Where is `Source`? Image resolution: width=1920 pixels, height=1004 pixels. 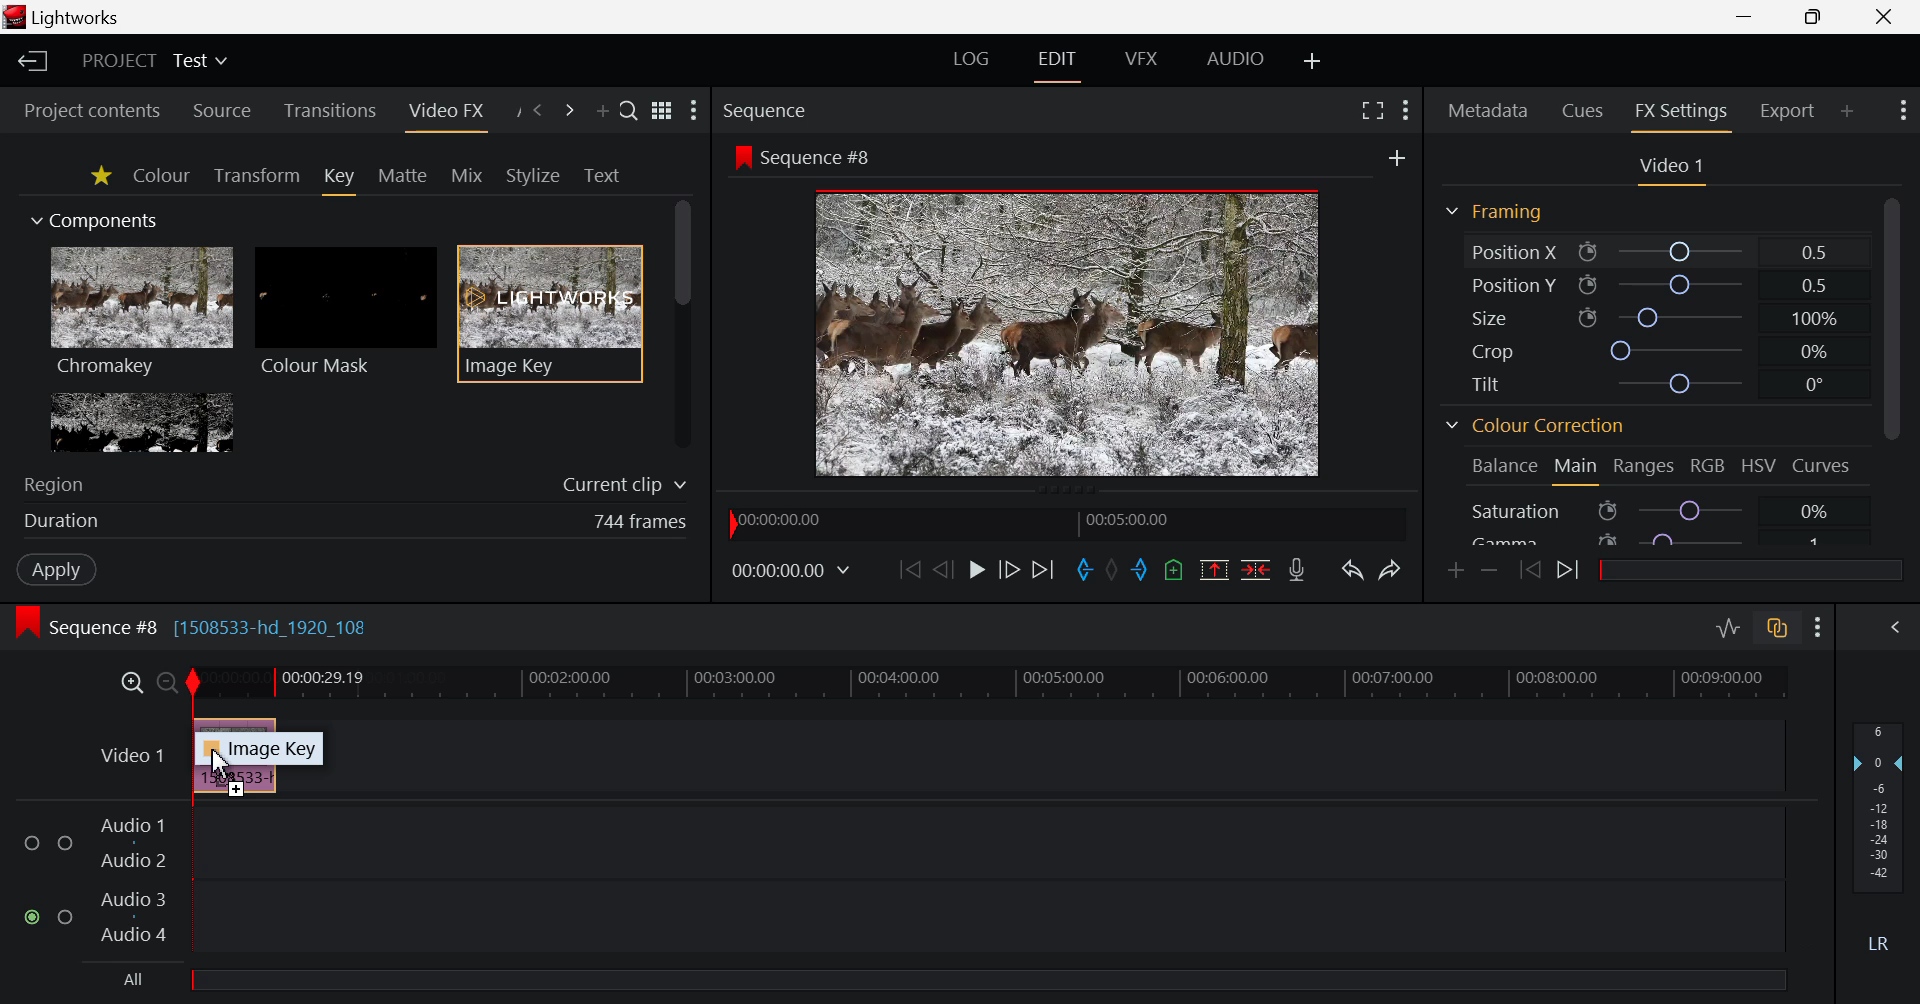
Source is located at coordinates (221, 107).